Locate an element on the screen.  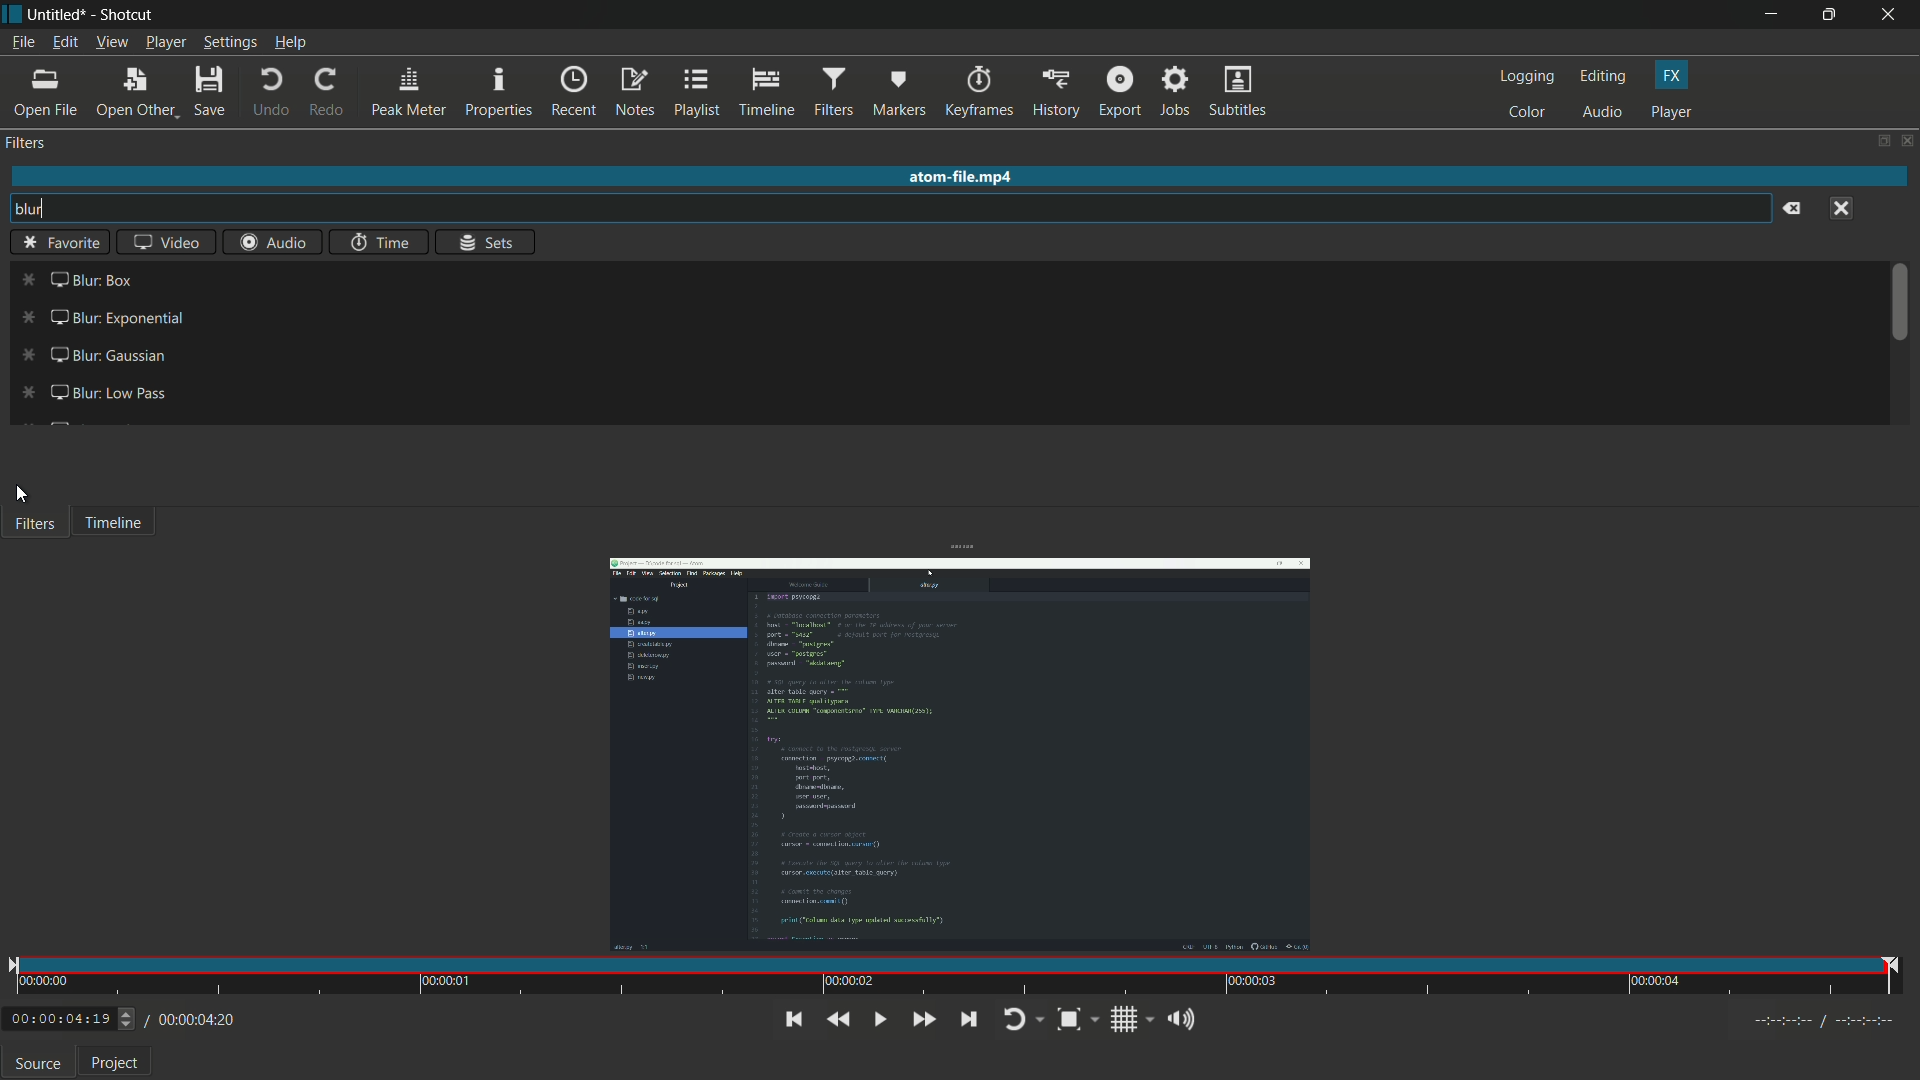
blur exponential is located at coordinates (101, 319).